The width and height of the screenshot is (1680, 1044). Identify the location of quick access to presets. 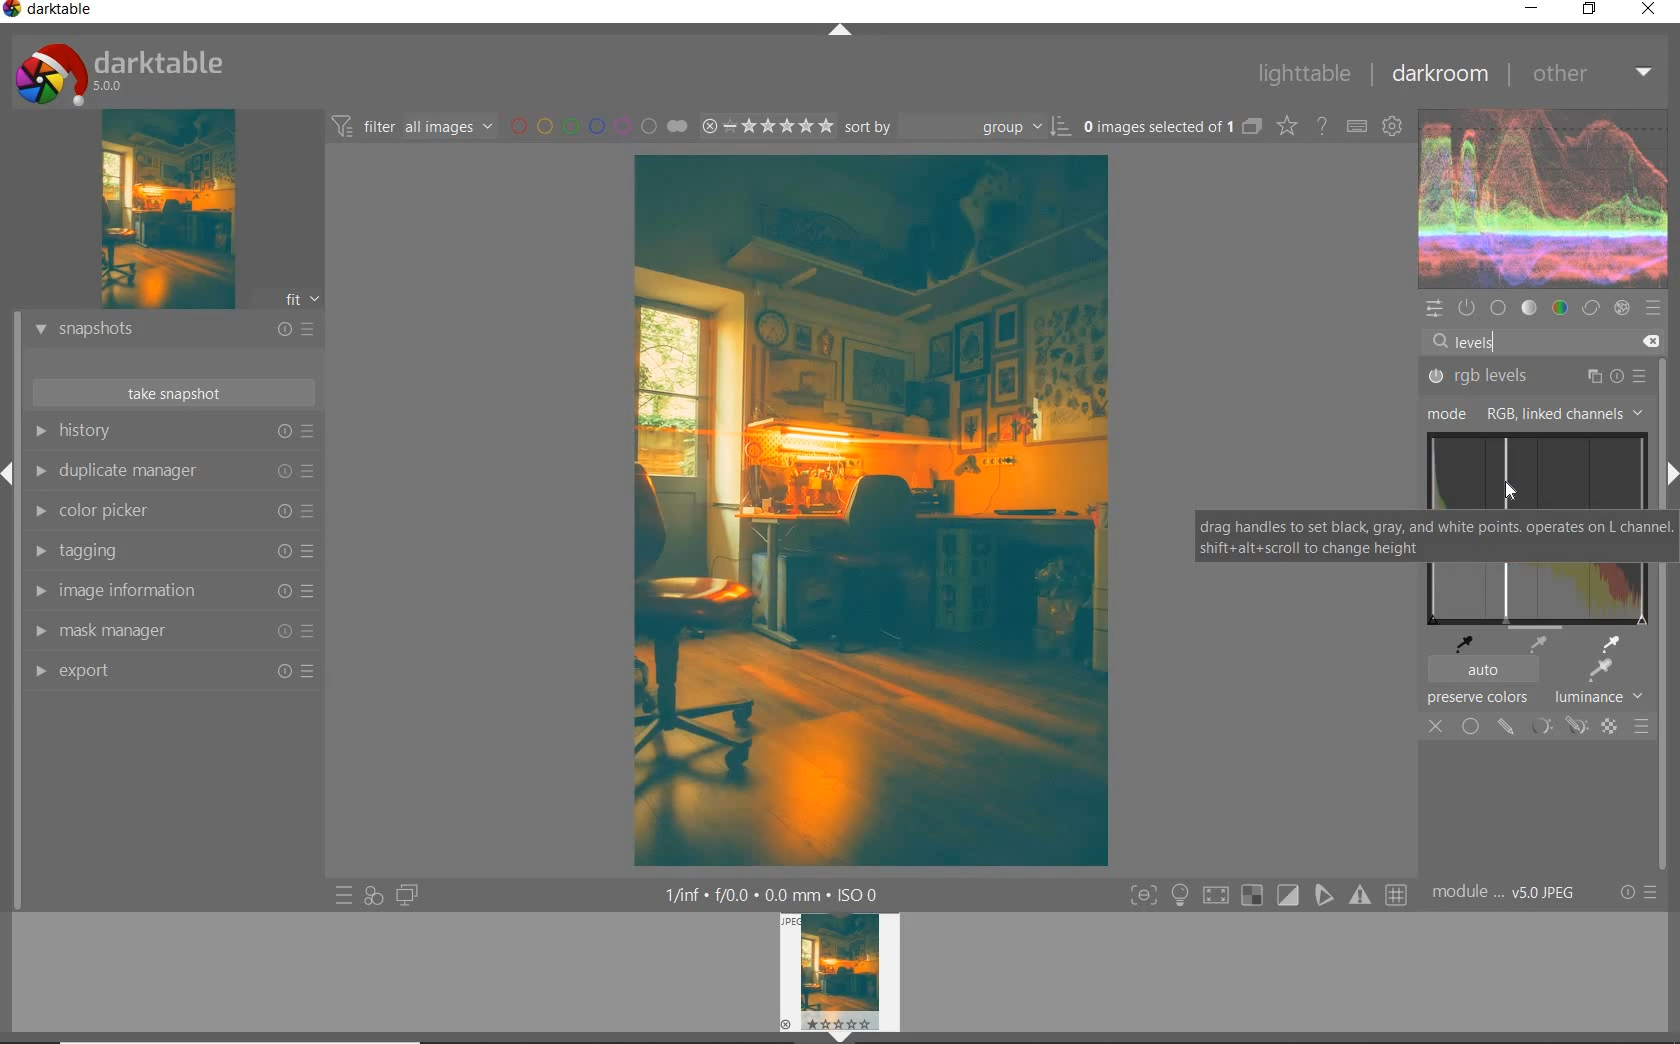
(345, 894).